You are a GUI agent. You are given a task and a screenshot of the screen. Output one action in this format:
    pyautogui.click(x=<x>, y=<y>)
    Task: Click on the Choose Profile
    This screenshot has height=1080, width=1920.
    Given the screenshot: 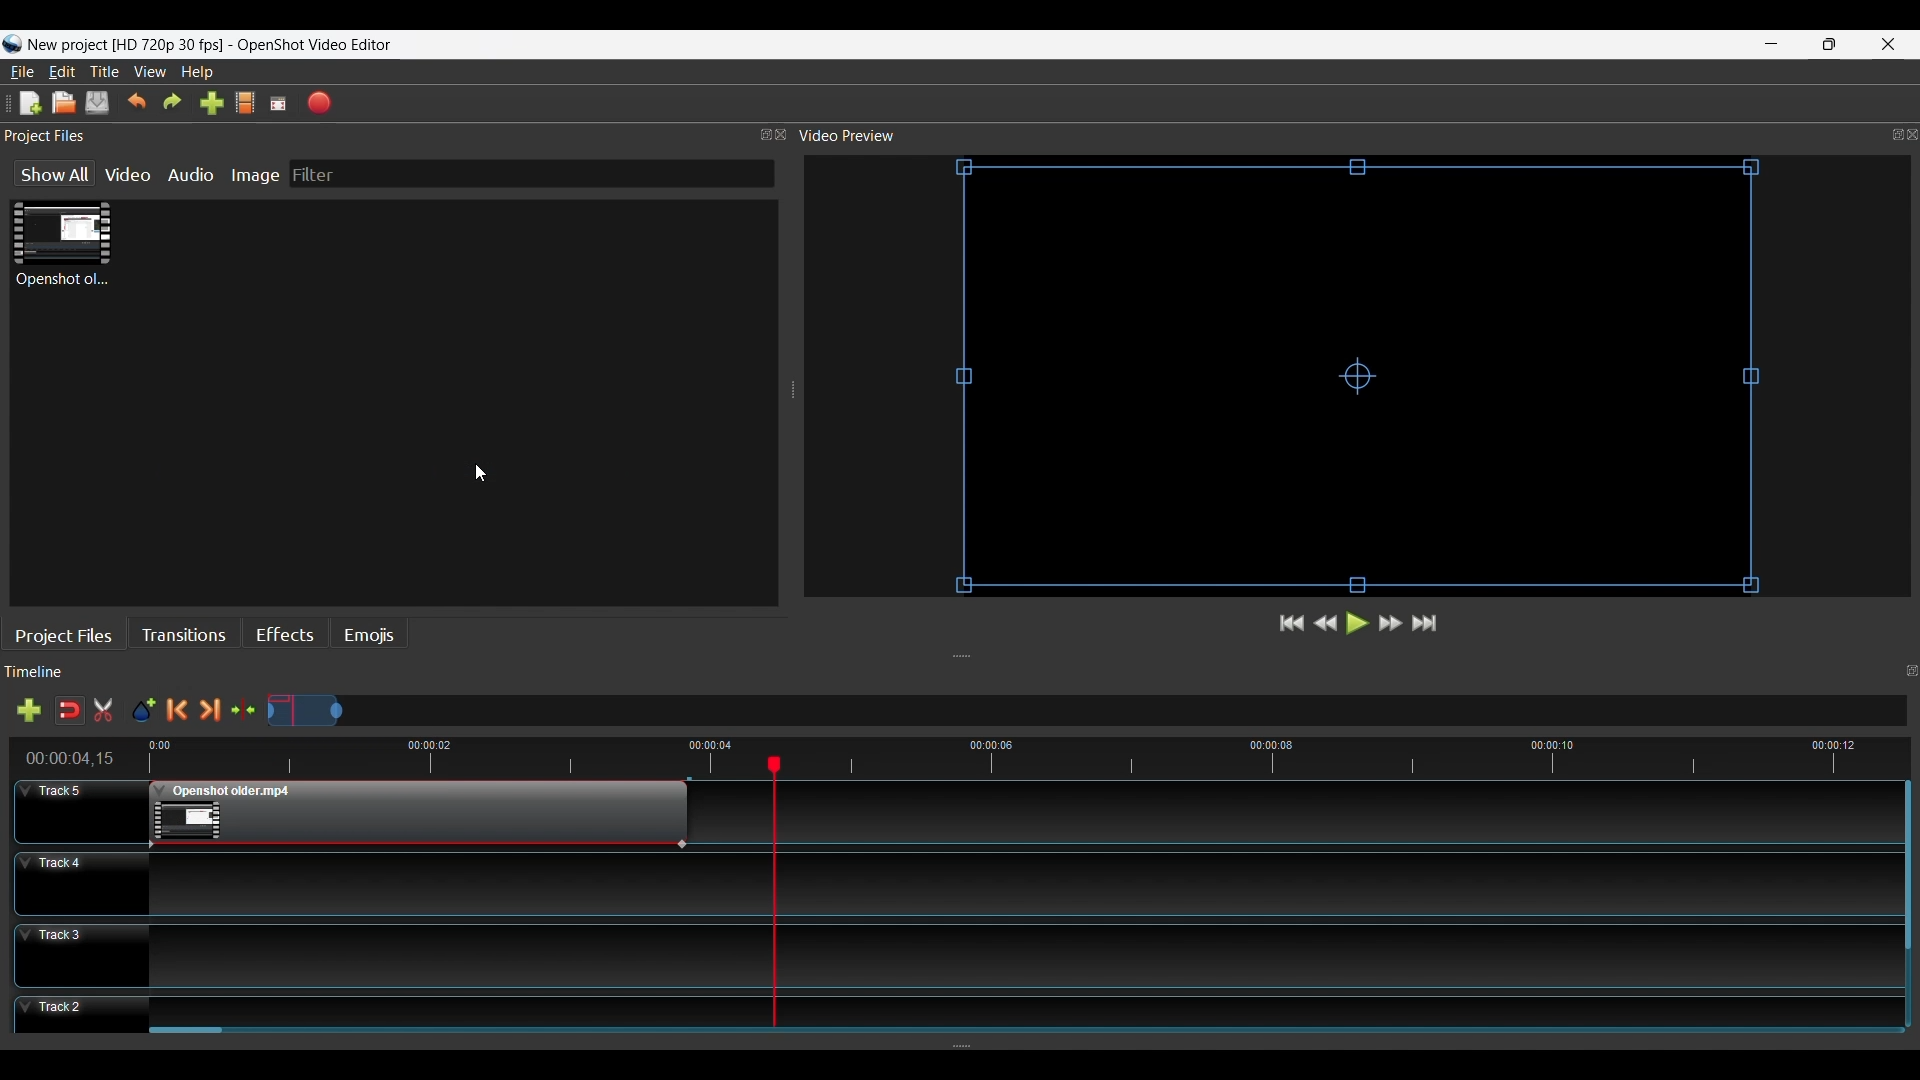 What is the action you would take?
    pyautogui.click(x=244, y=104)
    